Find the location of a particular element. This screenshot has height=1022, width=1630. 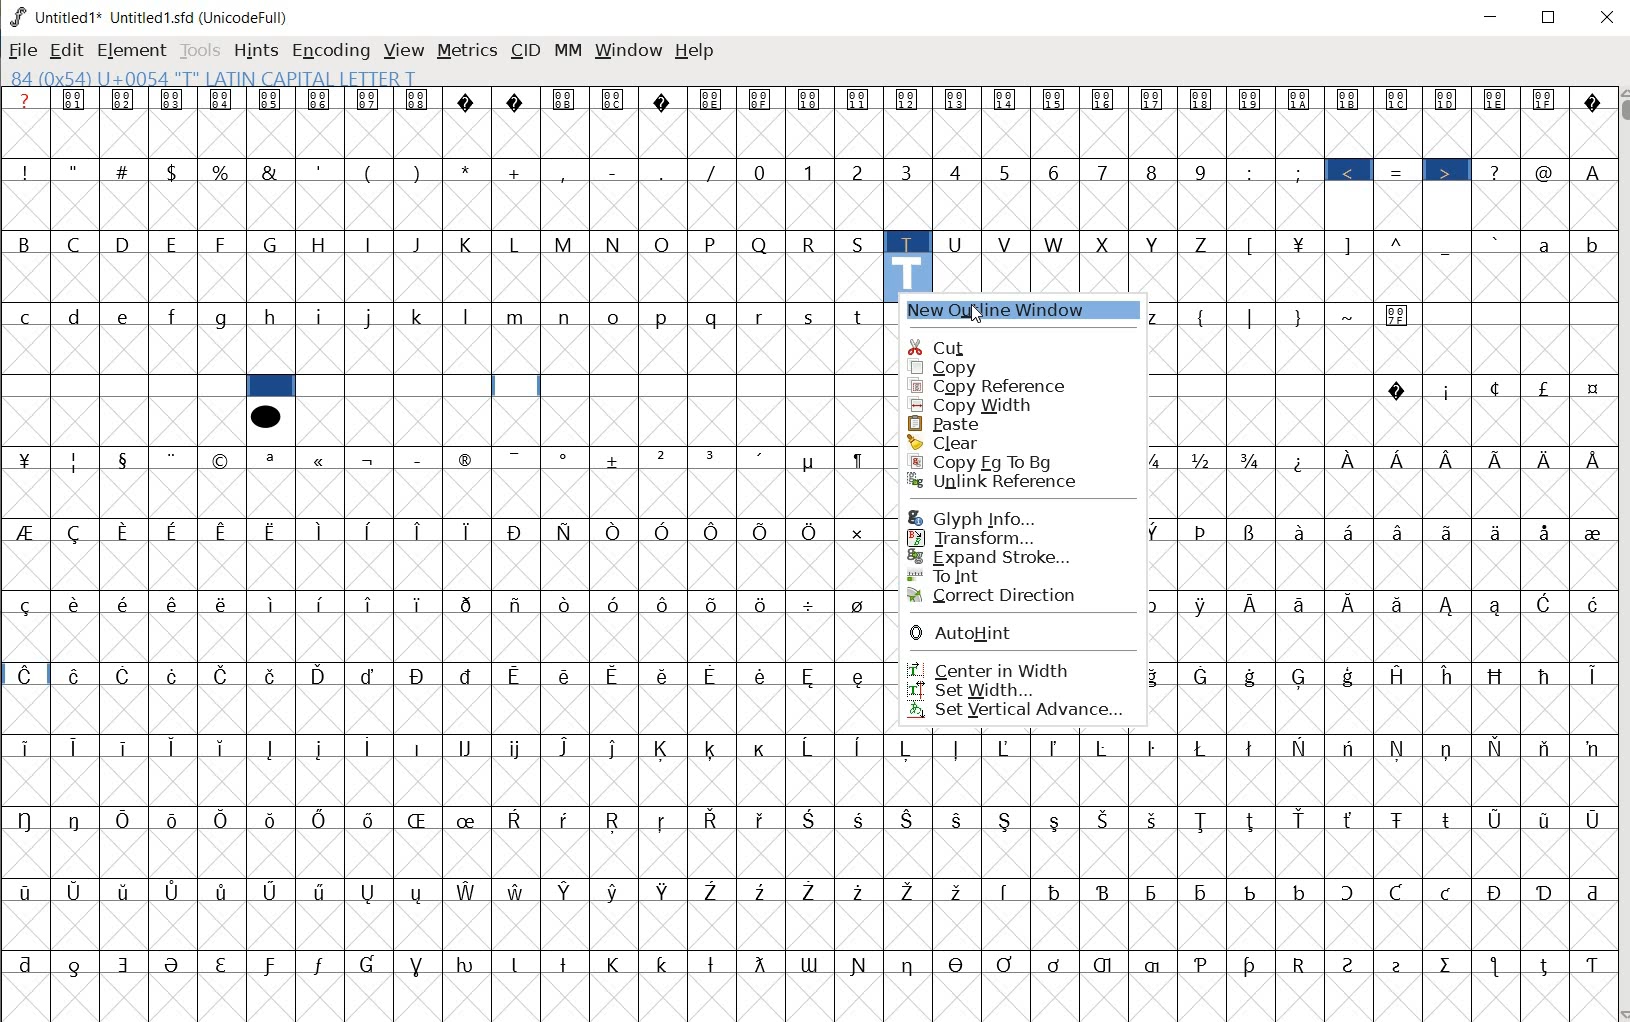

m is located at coordinates (518, 316).